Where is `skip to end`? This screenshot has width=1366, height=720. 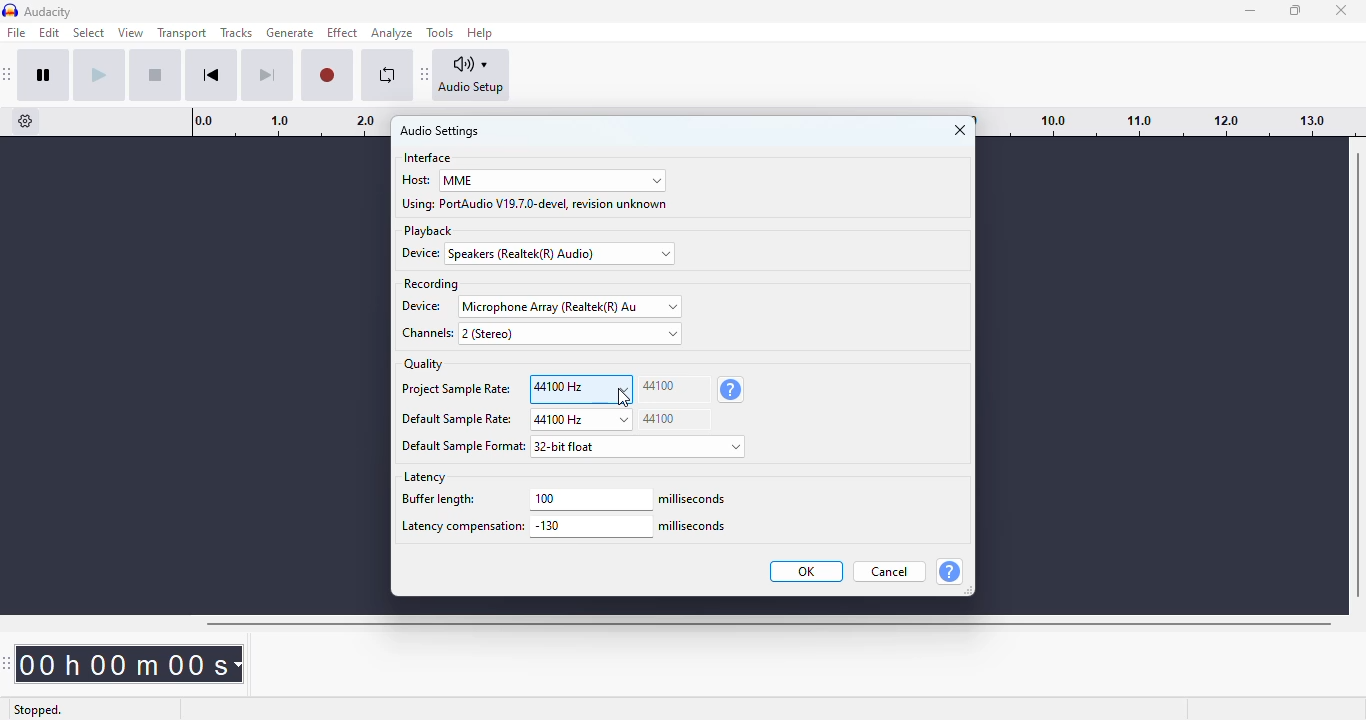
skip to end is located at coordinates (266, 76).